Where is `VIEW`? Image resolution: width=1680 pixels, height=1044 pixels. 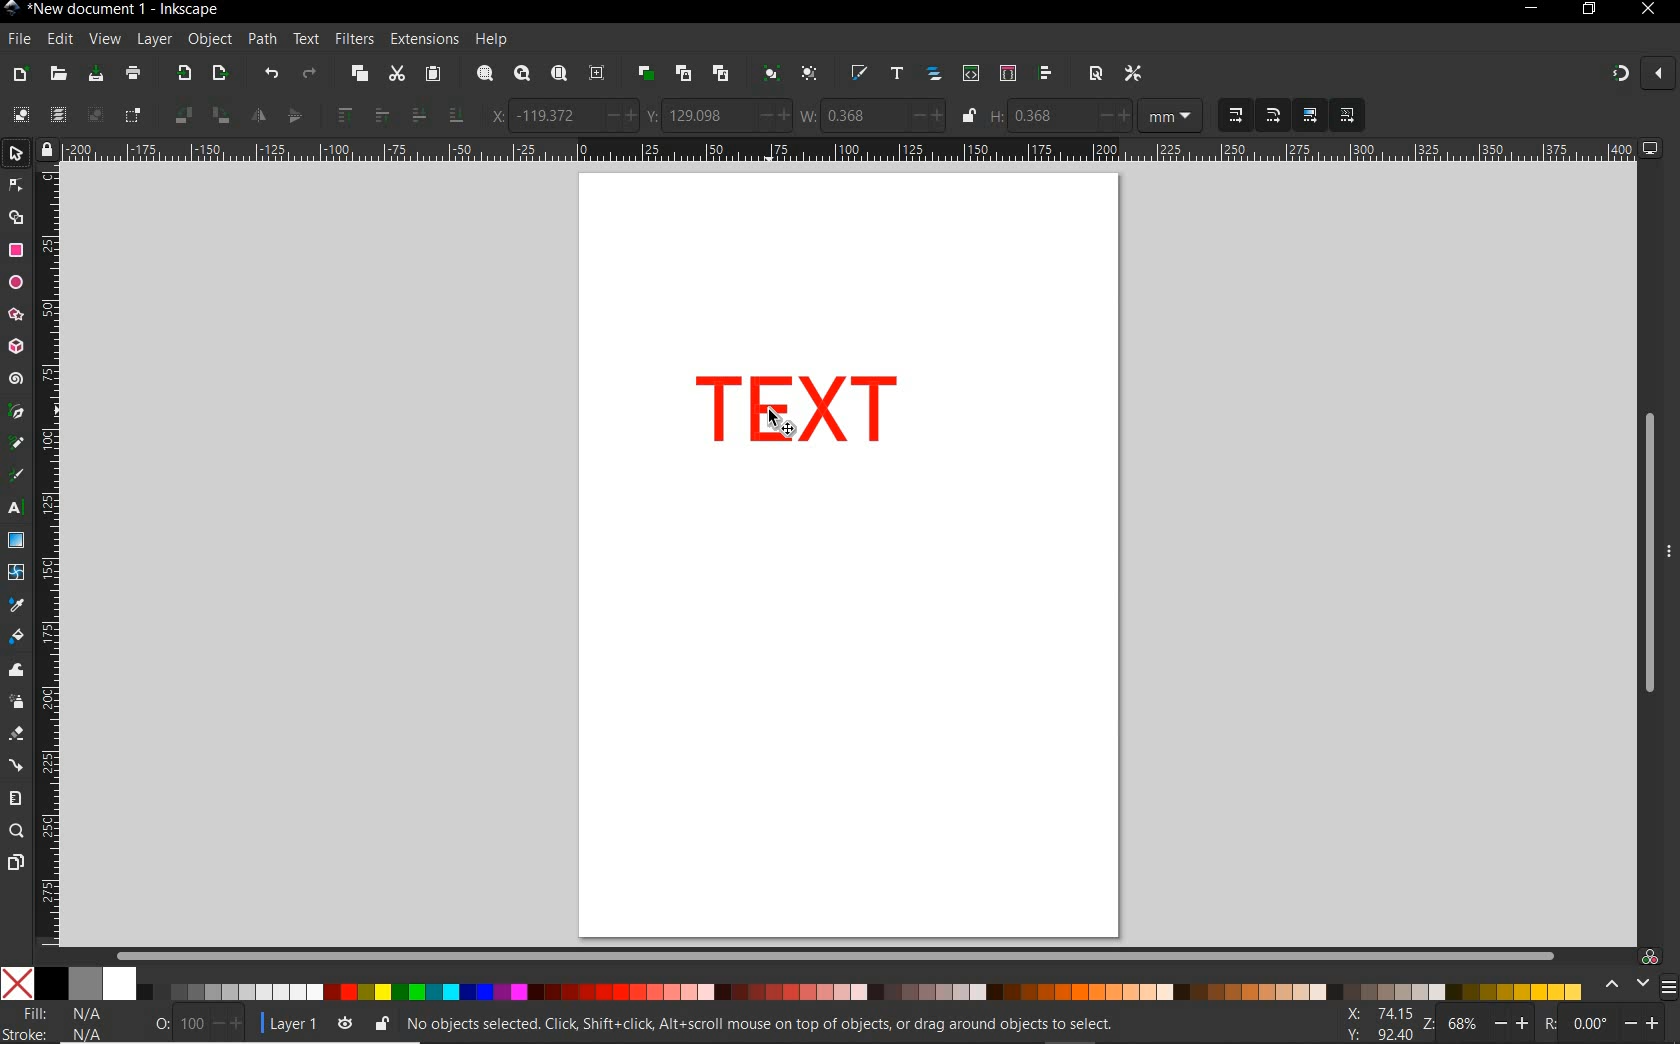
VIEW is located at coordinates (104, 40).